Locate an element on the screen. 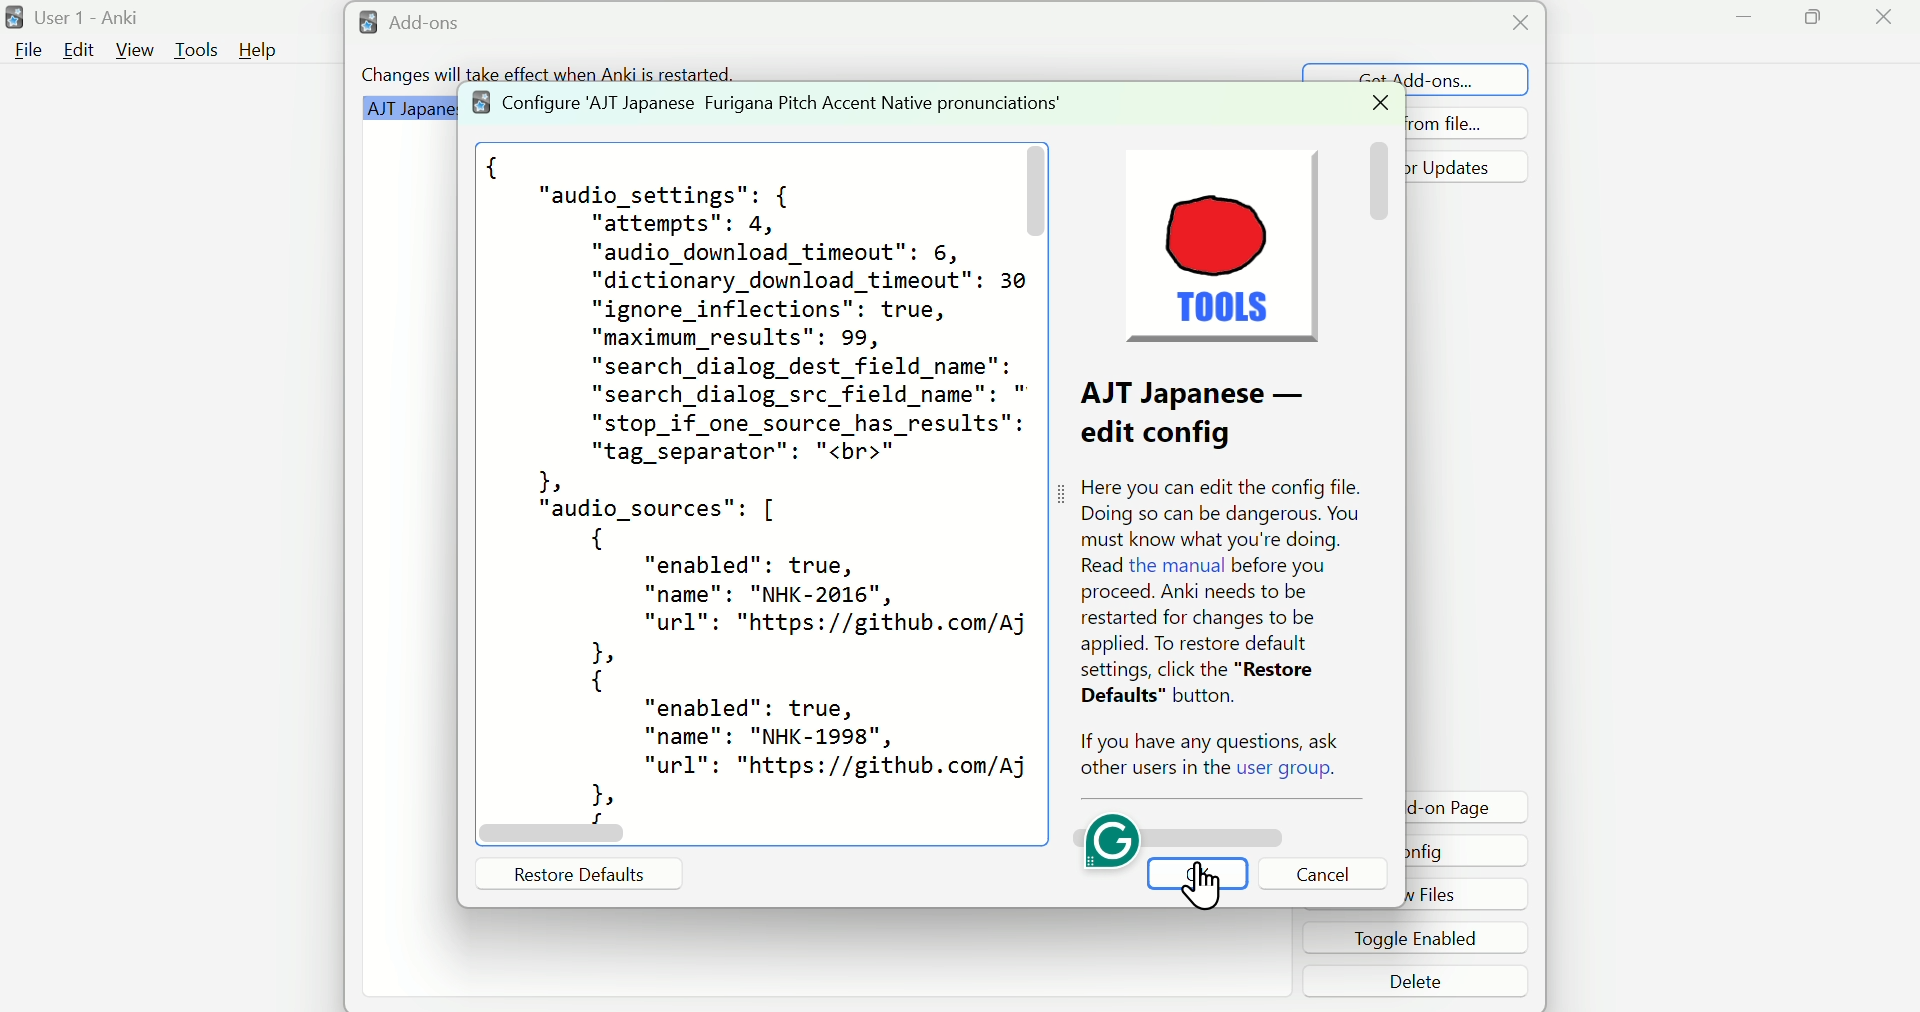 This screenshot has width=1920, height=1012. Grammarly is located at coordinates (1116, 840).